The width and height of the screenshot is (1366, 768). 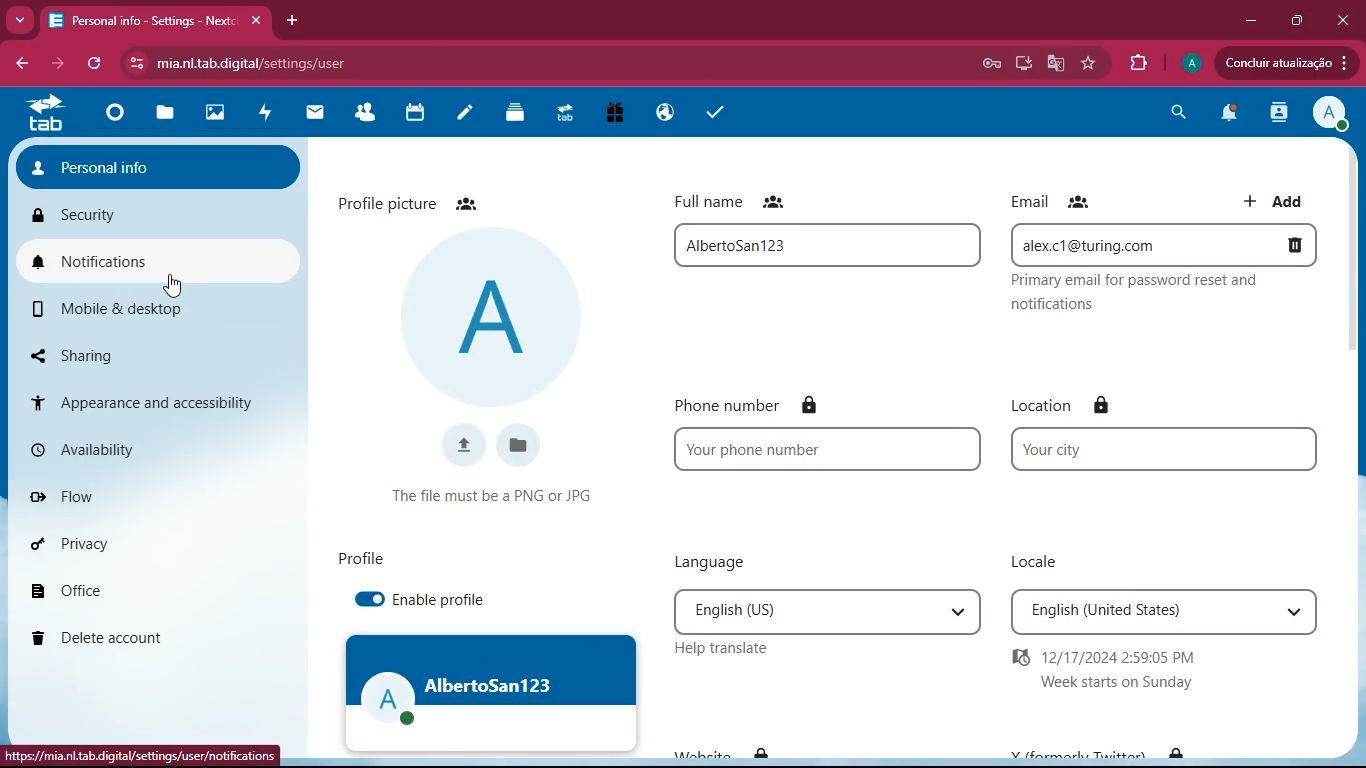 What do you see at coordinates (1354, 286) in the screenshot?
I see `scroll bar` at bounding box center [1354, 286].